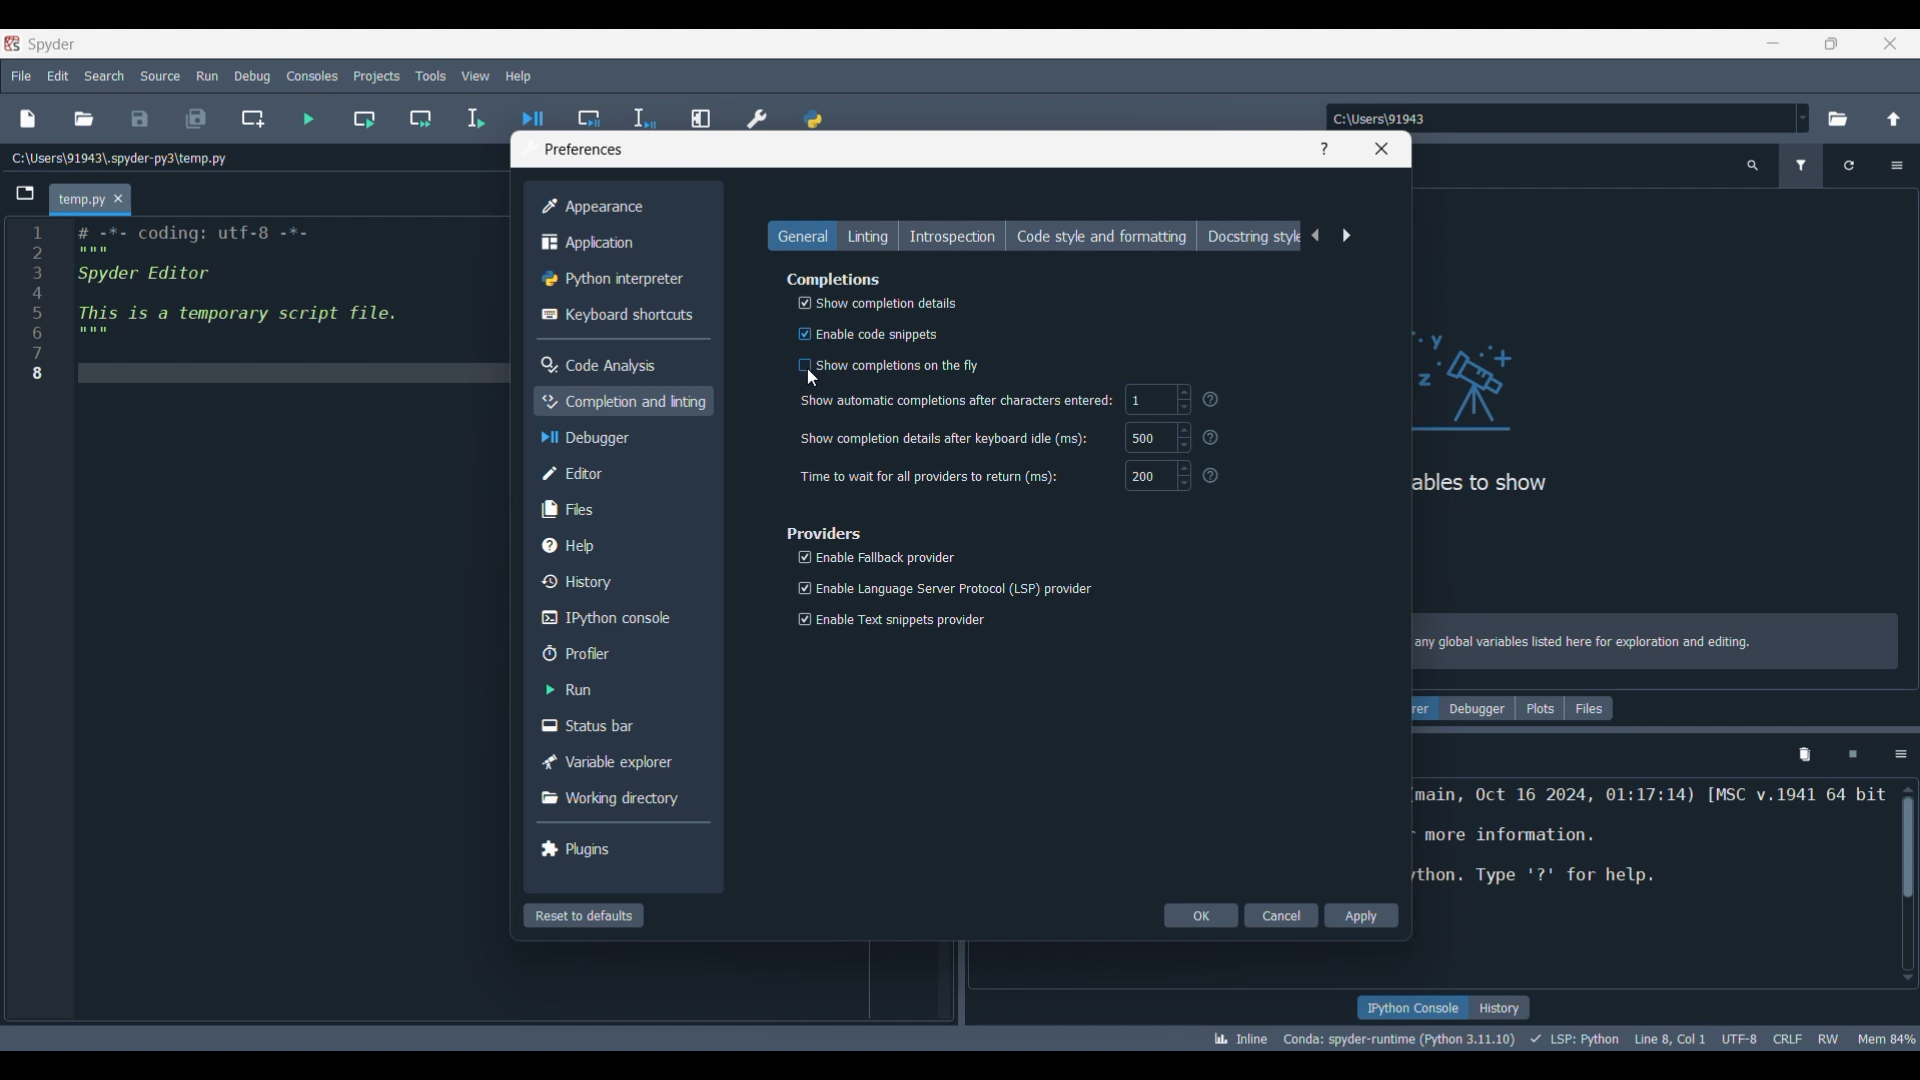 This screenshot has width=1920, height=1080. I want to click on File menu, so click(21, 76).